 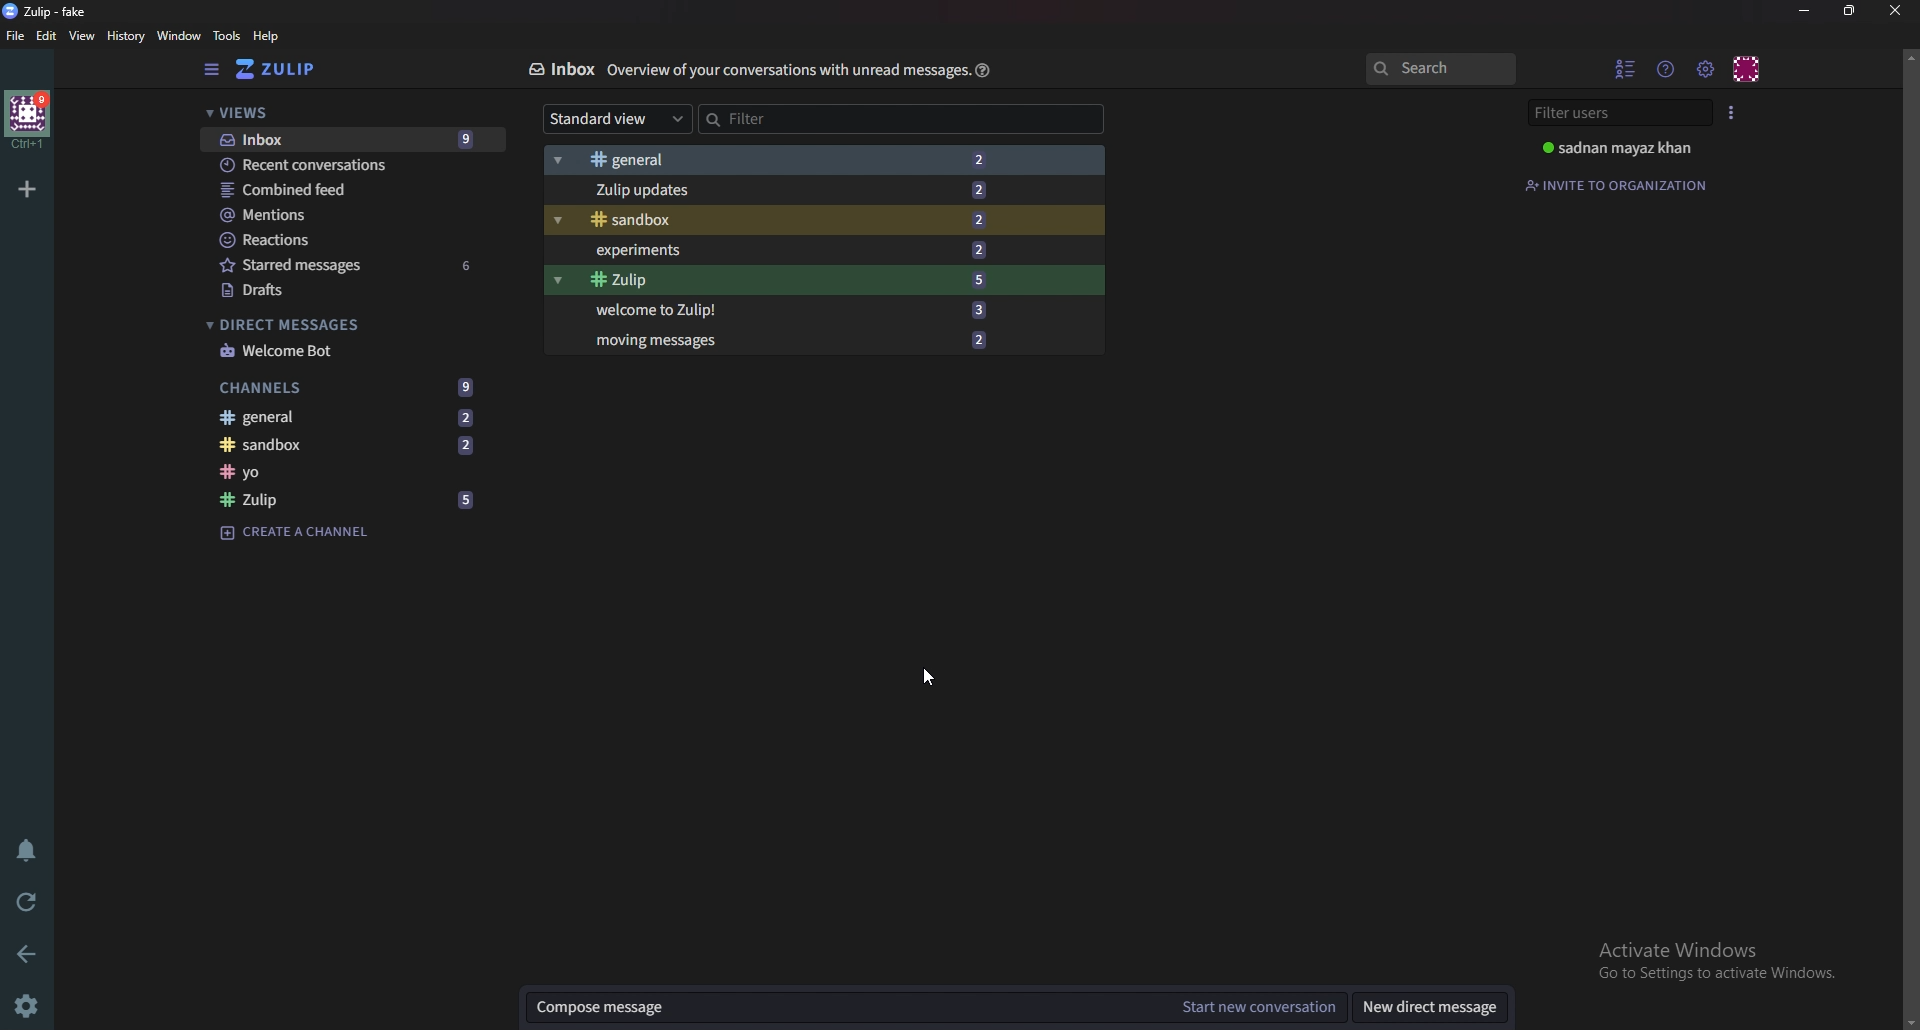 What do you see at coordinates (345, 216) in the screenshot?
I see `Mentions` at bounding box center [345, 216].